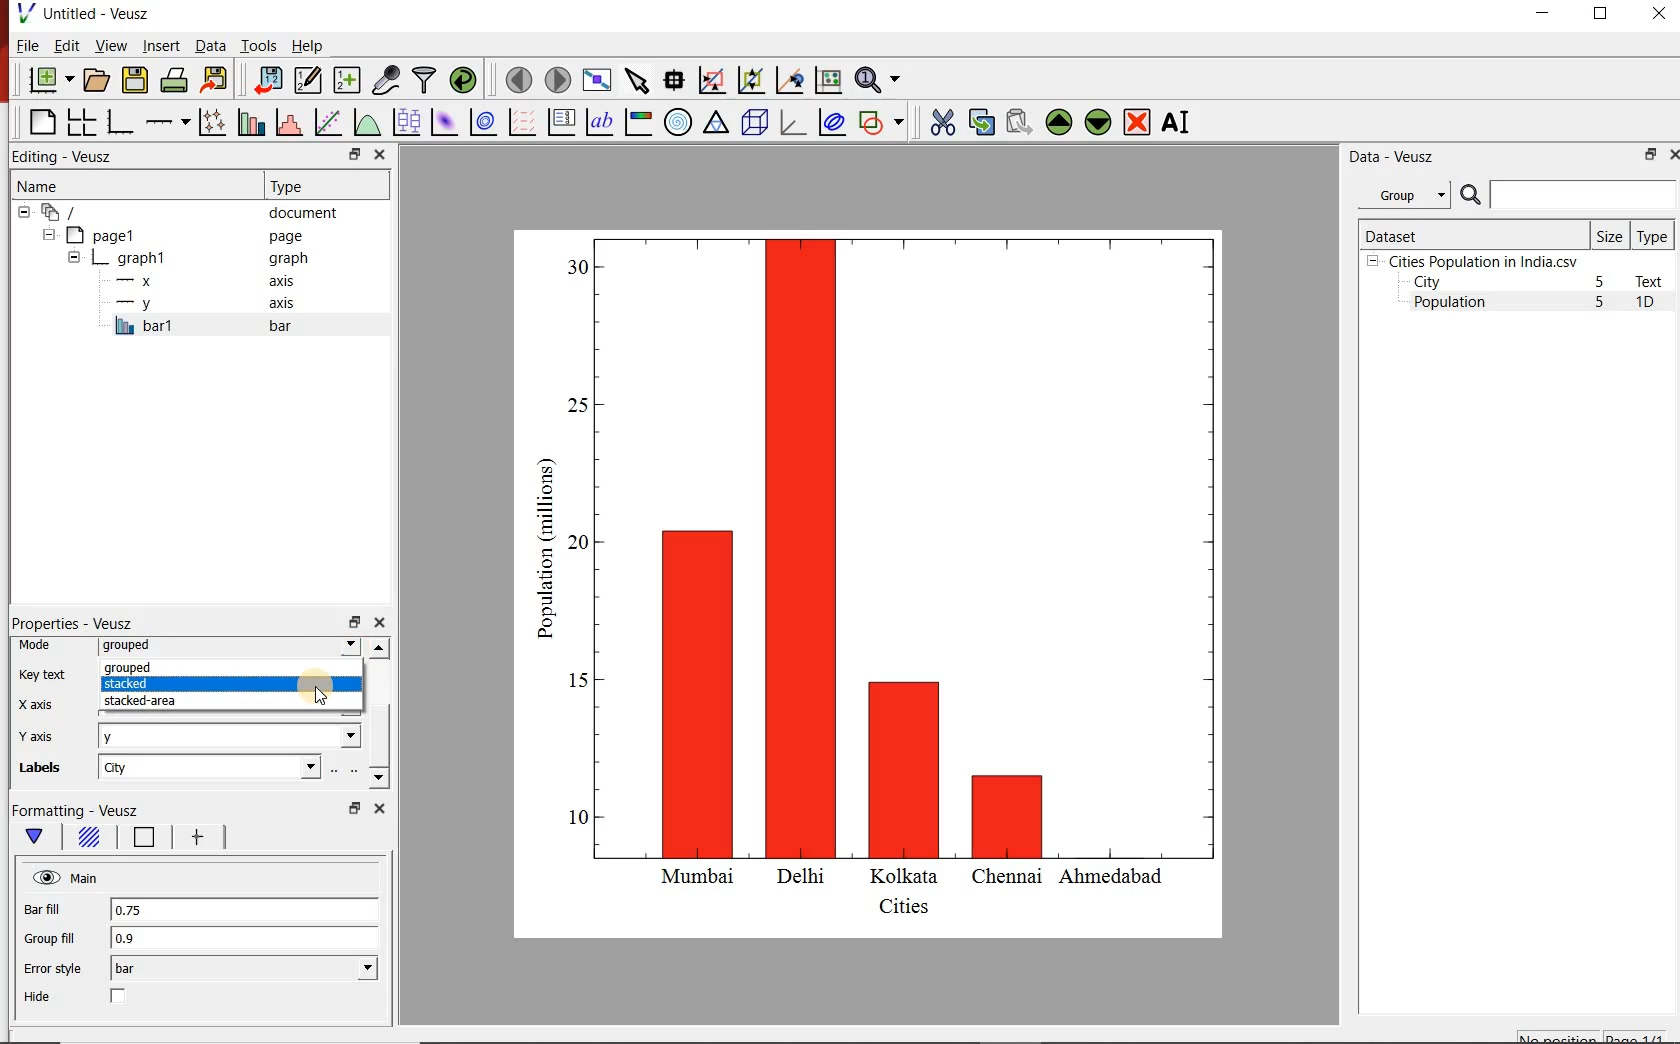  I want to click on Formatting - Veusz, so click(88, 811).